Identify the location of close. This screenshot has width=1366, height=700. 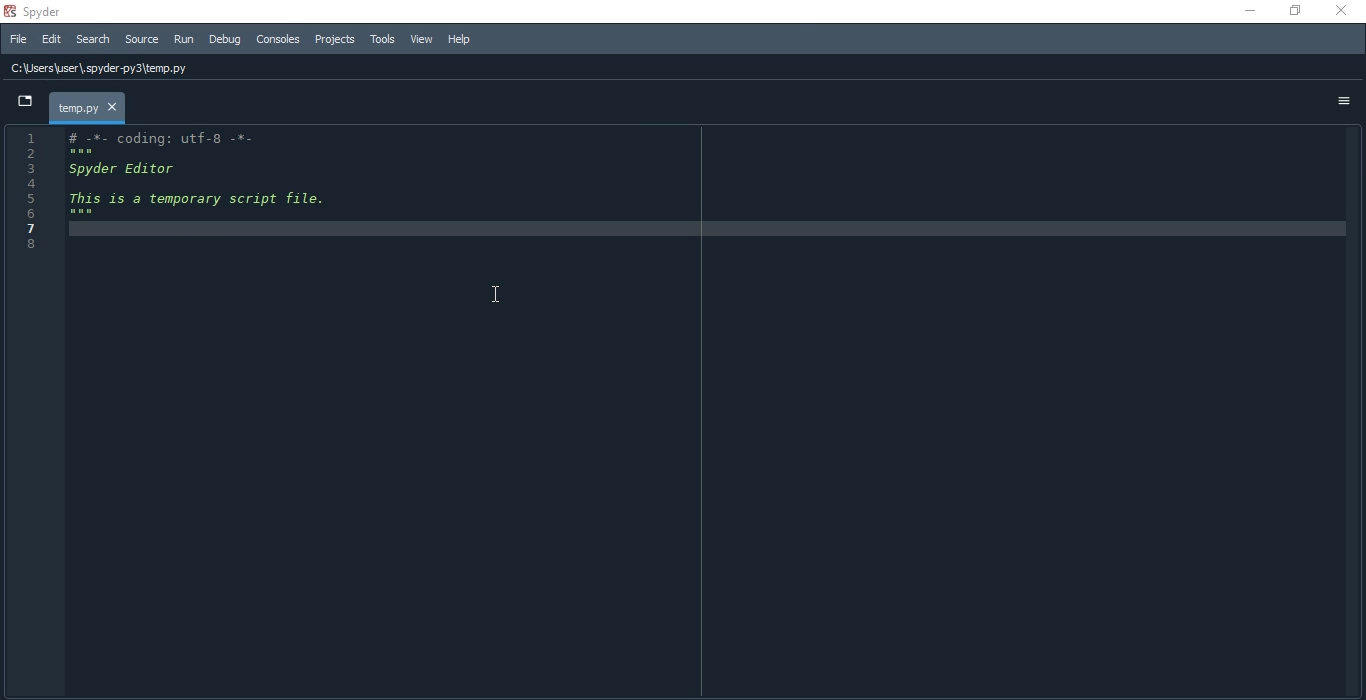
(1346, 12).